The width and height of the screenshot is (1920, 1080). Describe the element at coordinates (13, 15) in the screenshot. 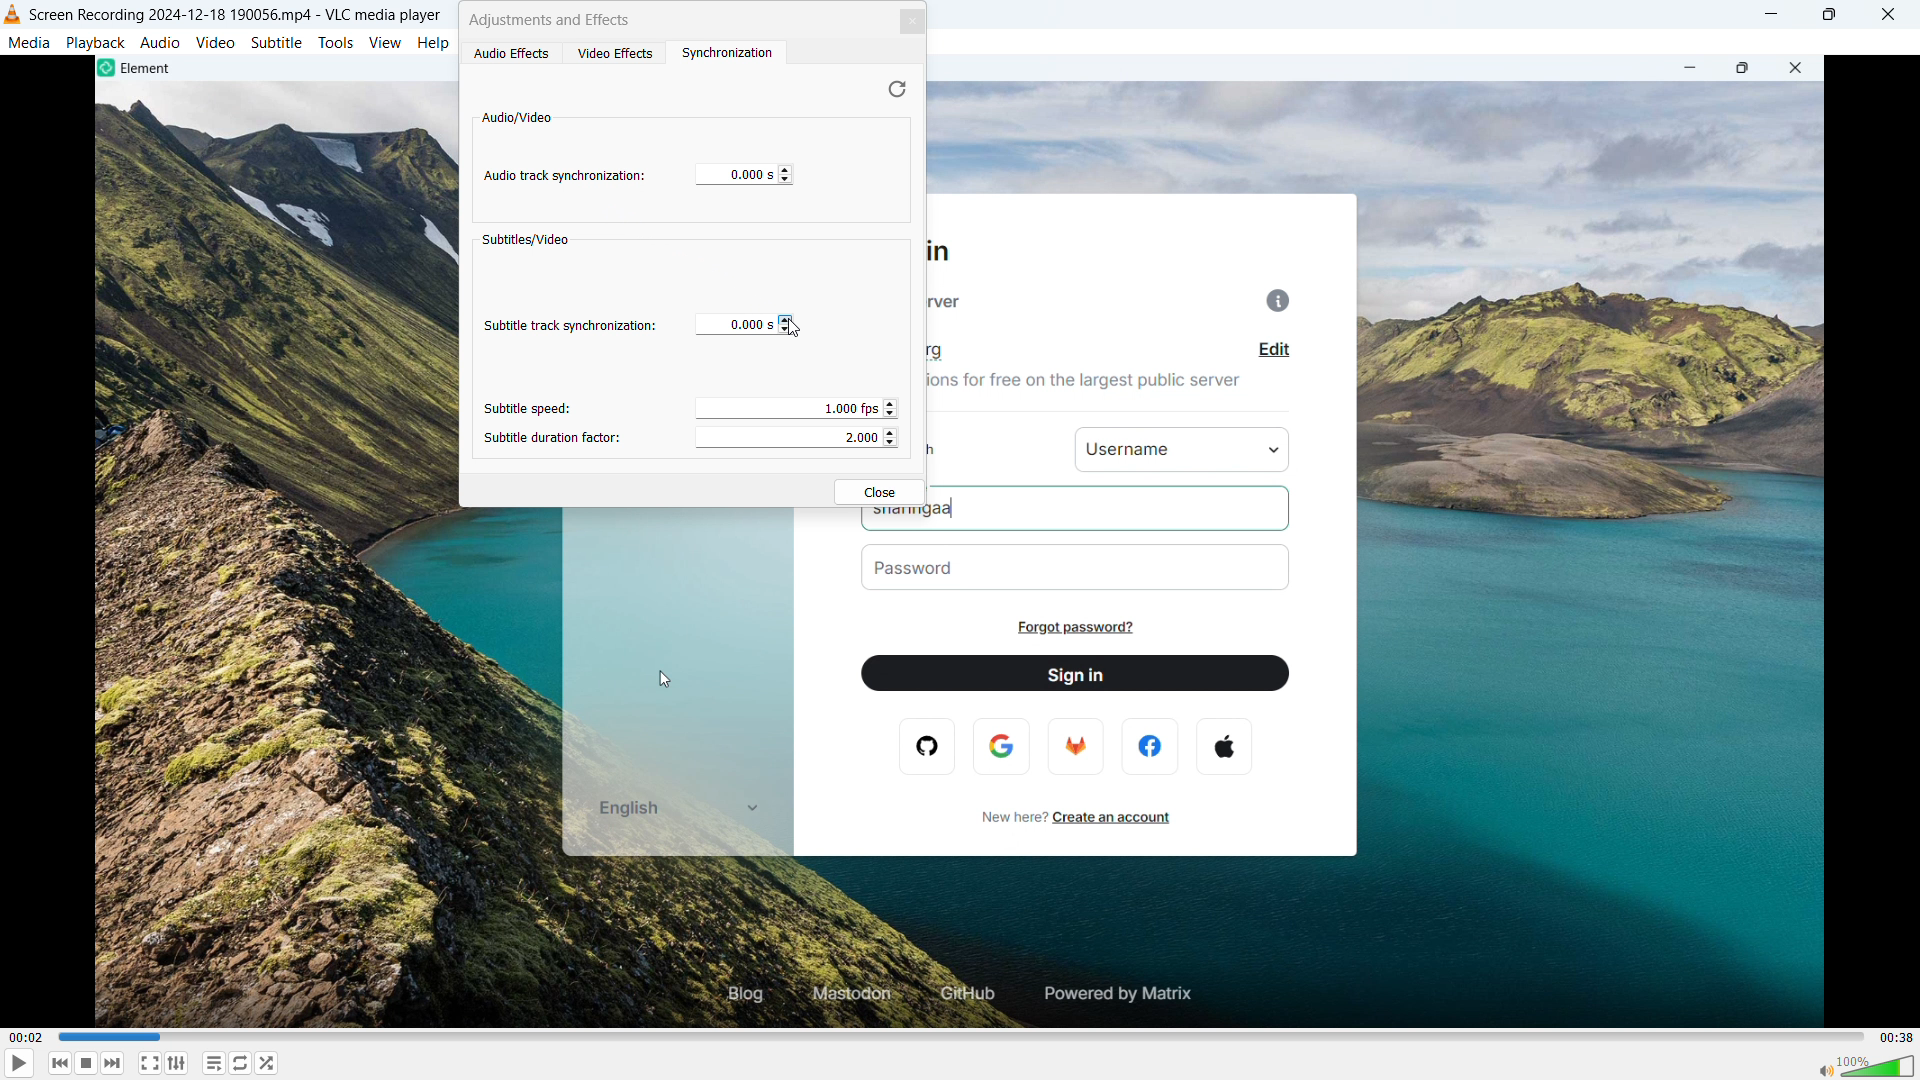

I see `vlc media player logo` at that location.